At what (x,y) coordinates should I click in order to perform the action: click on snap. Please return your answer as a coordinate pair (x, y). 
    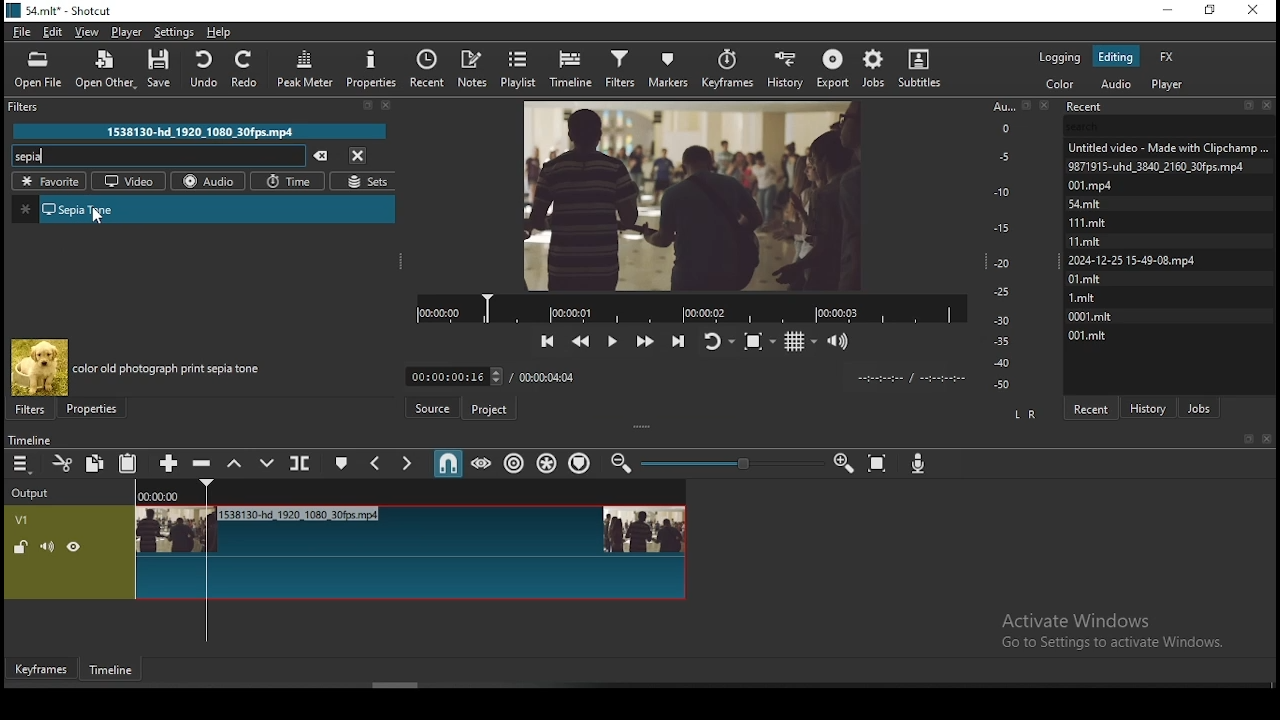
    Looking at the image, I should click on (443, 464).